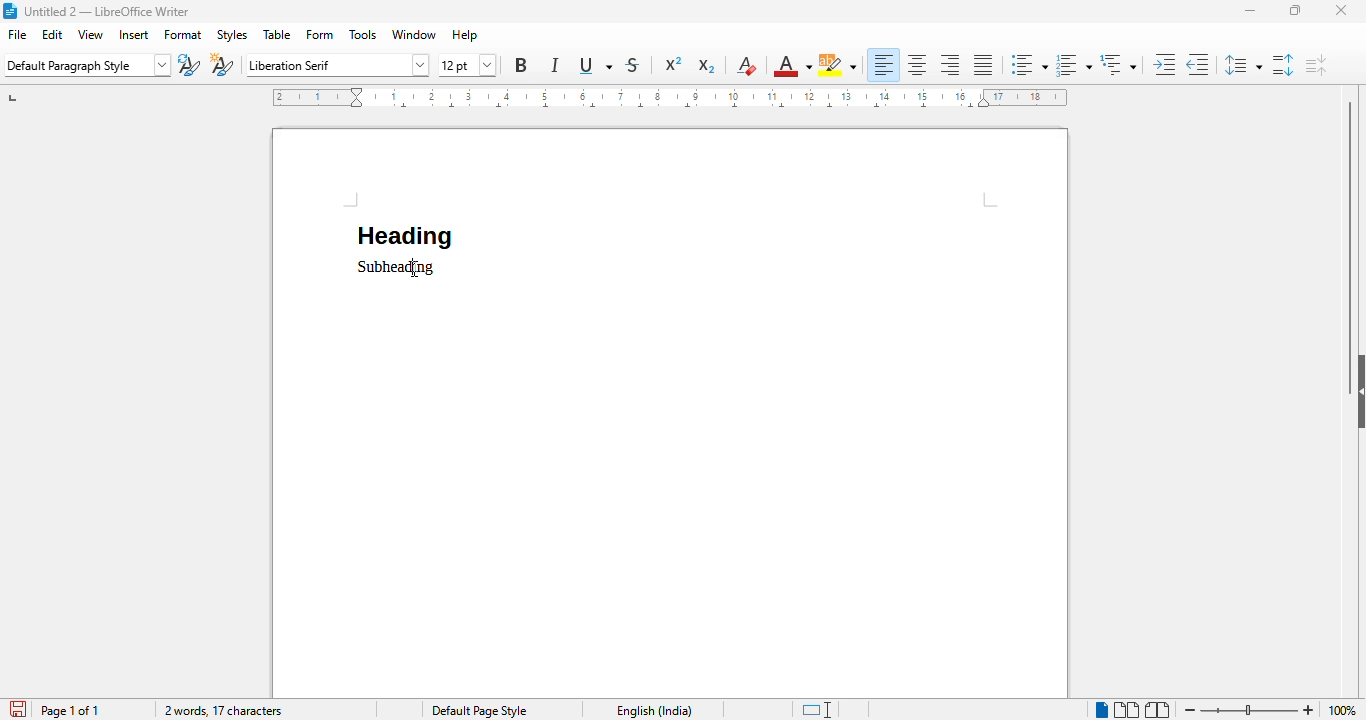 The height and width of the screenshot is (720, 1366). What do you see at coordinates (134, 35) in the screenshot?
I see `insert` at bounding box center [134, 35].